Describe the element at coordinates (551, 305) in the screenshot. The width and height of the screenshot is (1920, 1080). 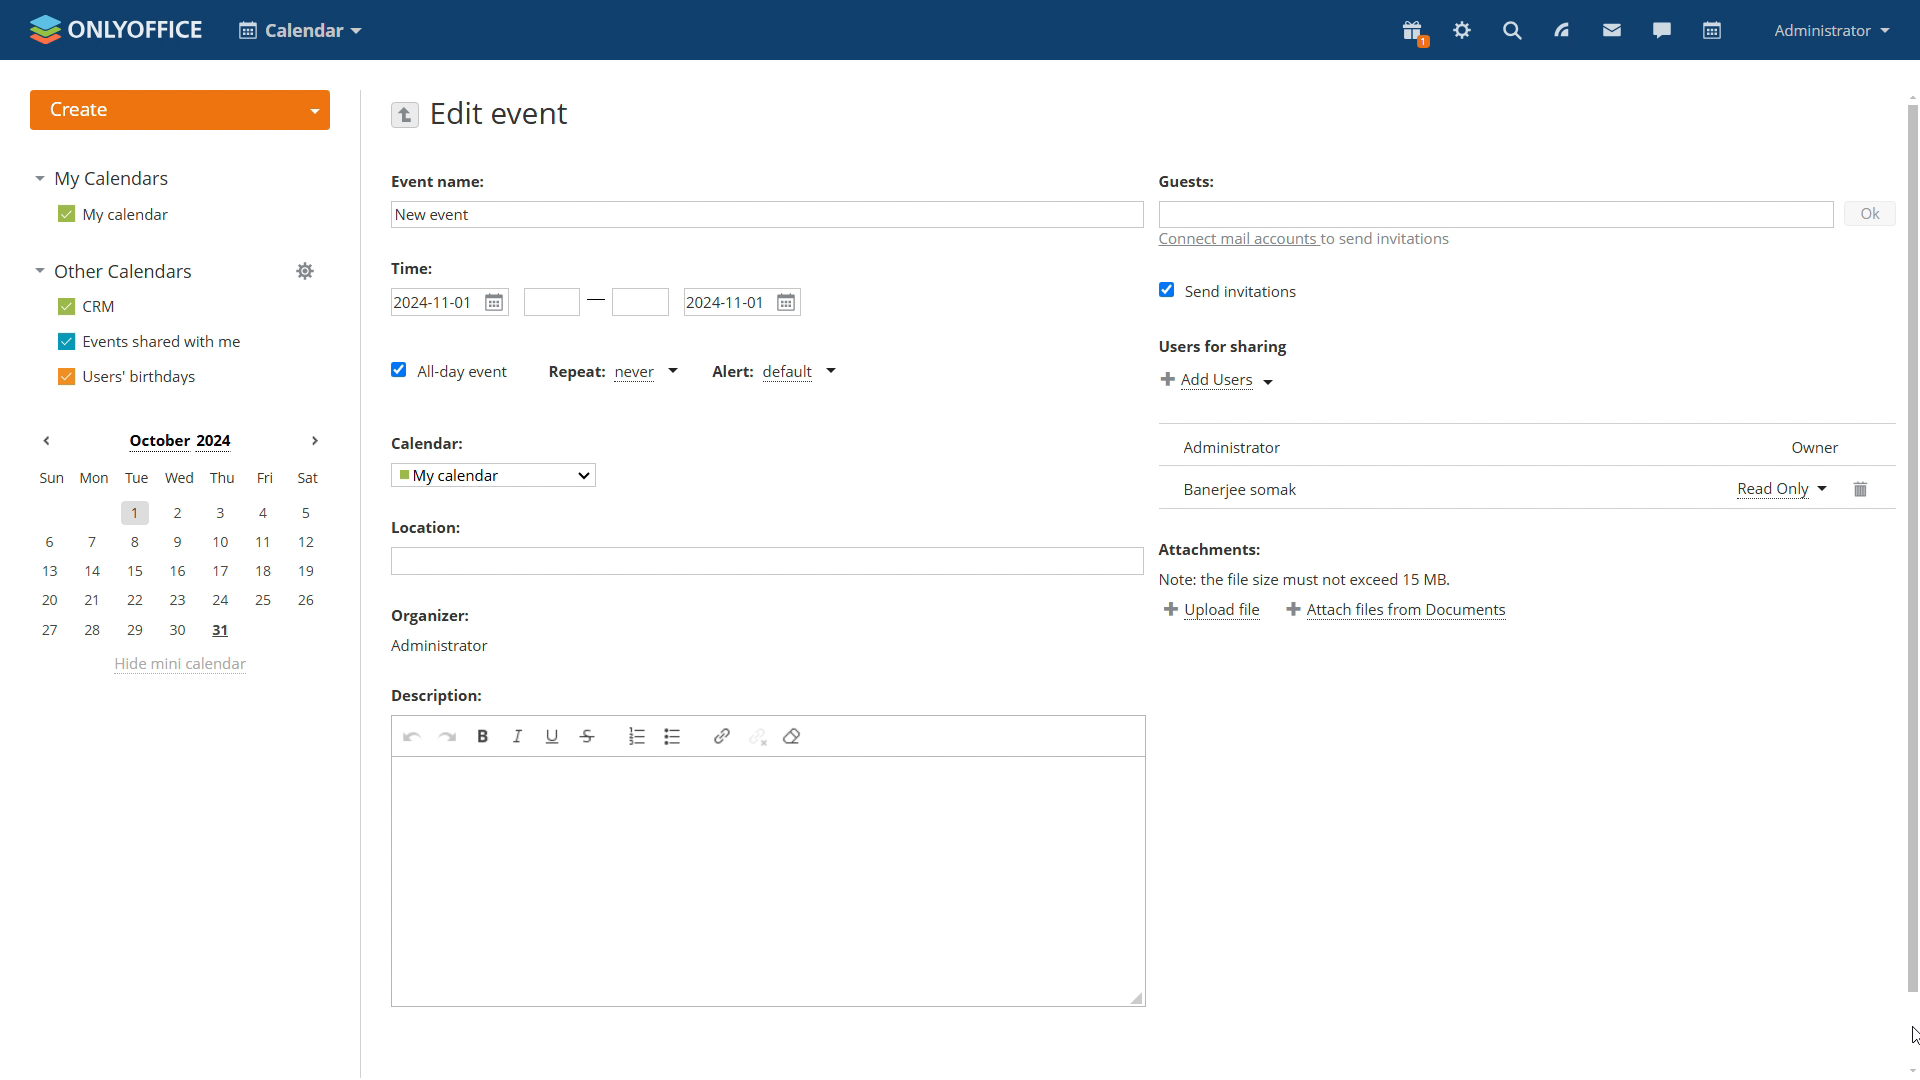
I see `start time` at that location.